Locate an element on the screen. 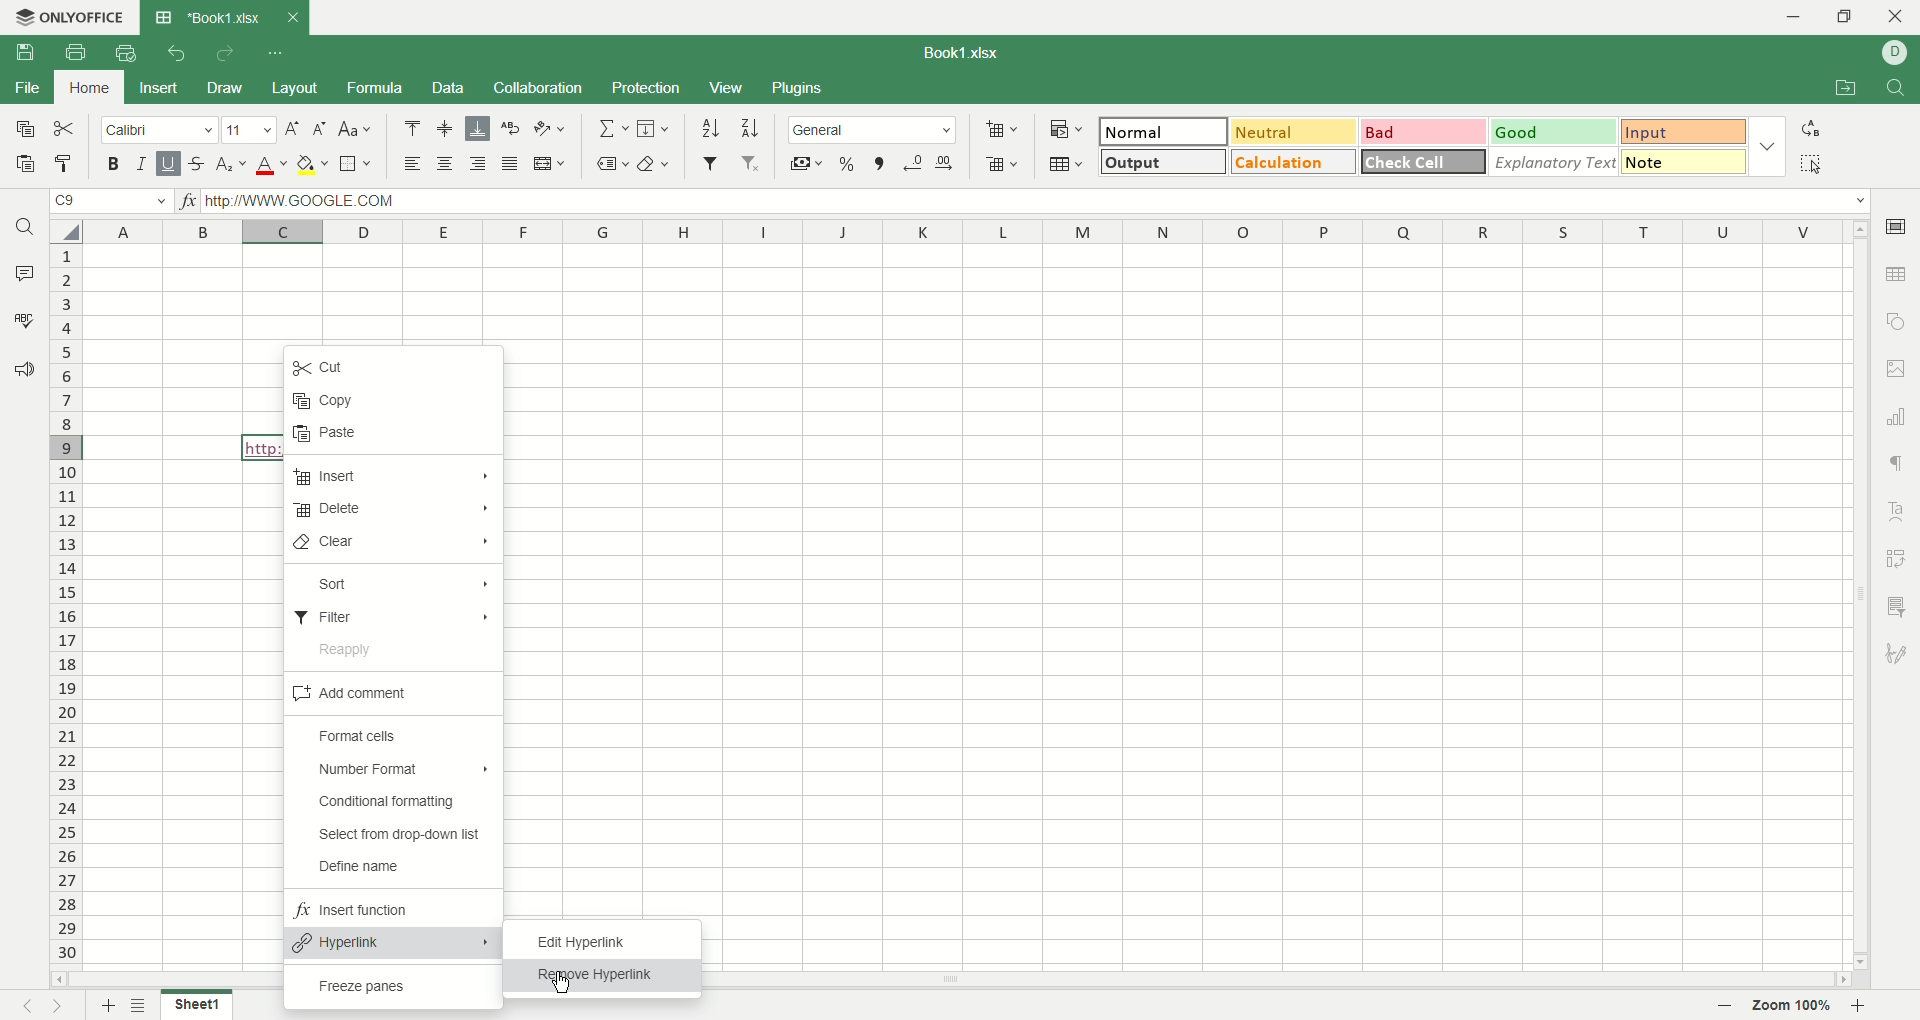 This screenshot has width=1920, height=1020. check cell is located at coordinates (1422, 162).